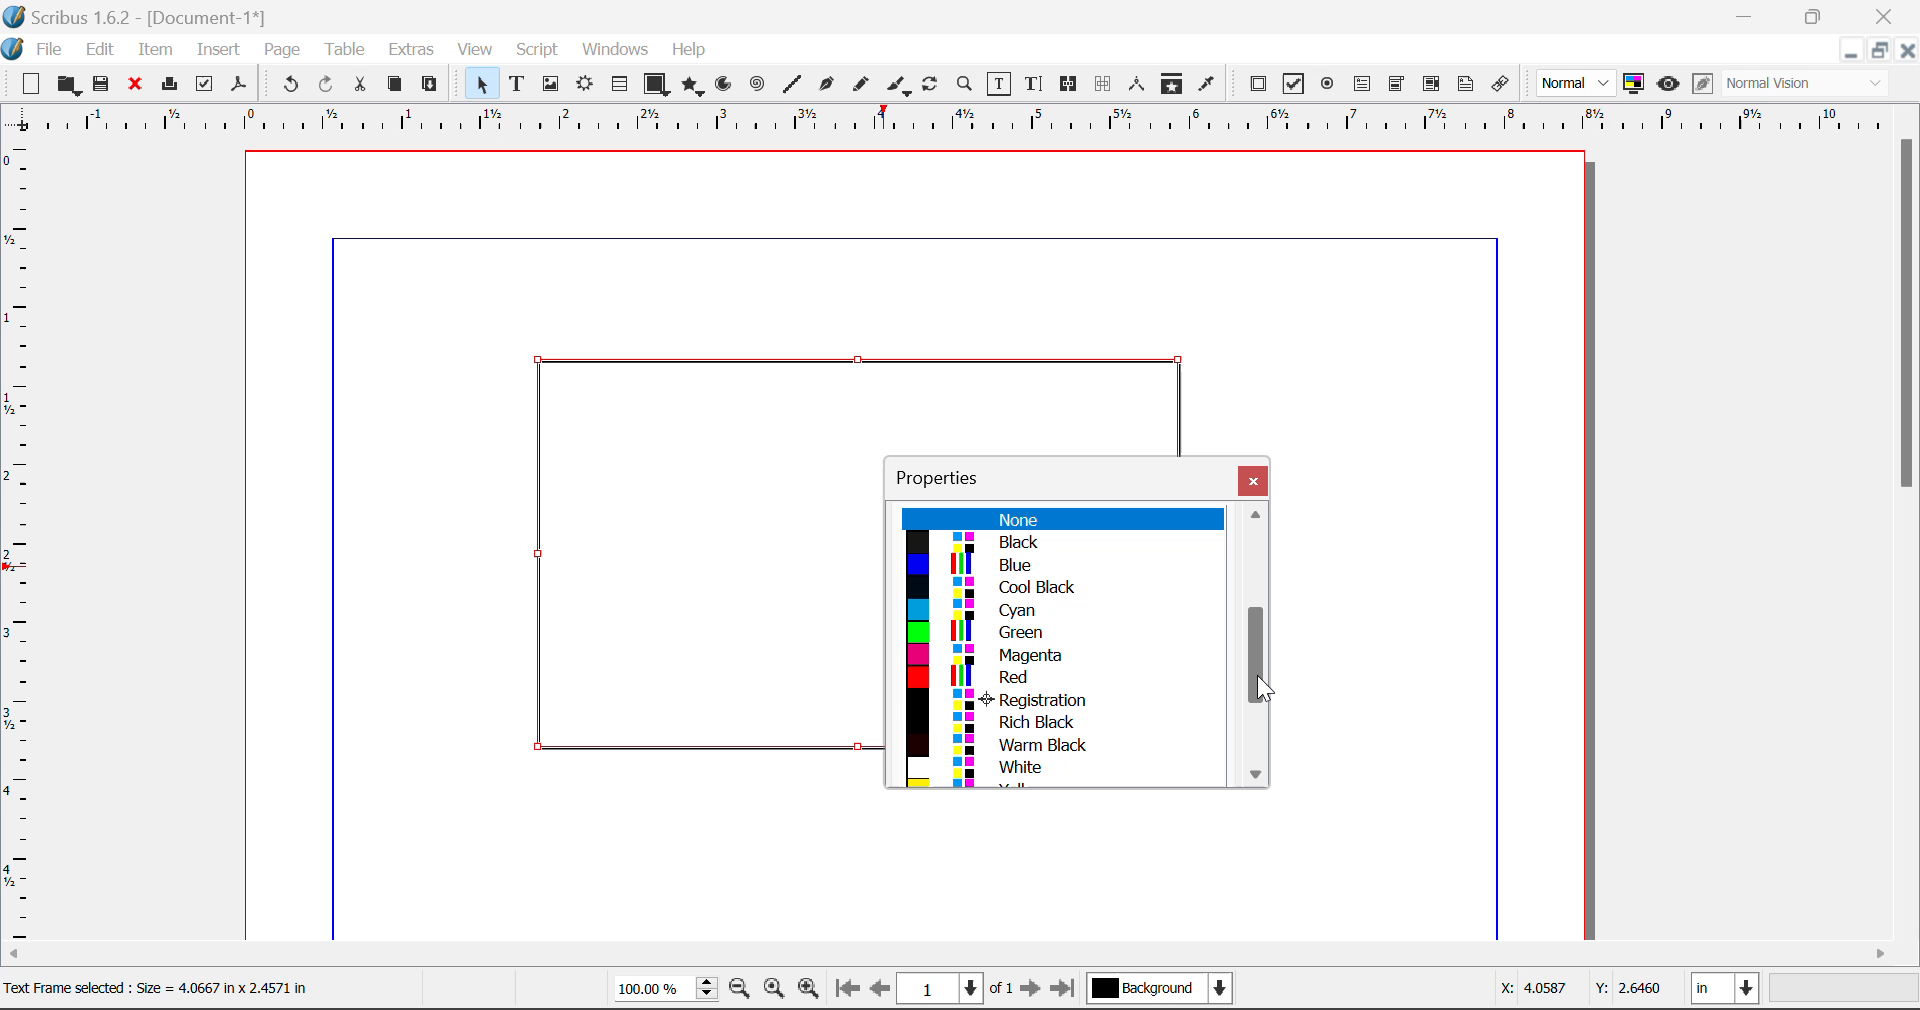 This screenshot has width=1920, height=1010. I want to click on Pdf Listbox, so click(1429, 84).